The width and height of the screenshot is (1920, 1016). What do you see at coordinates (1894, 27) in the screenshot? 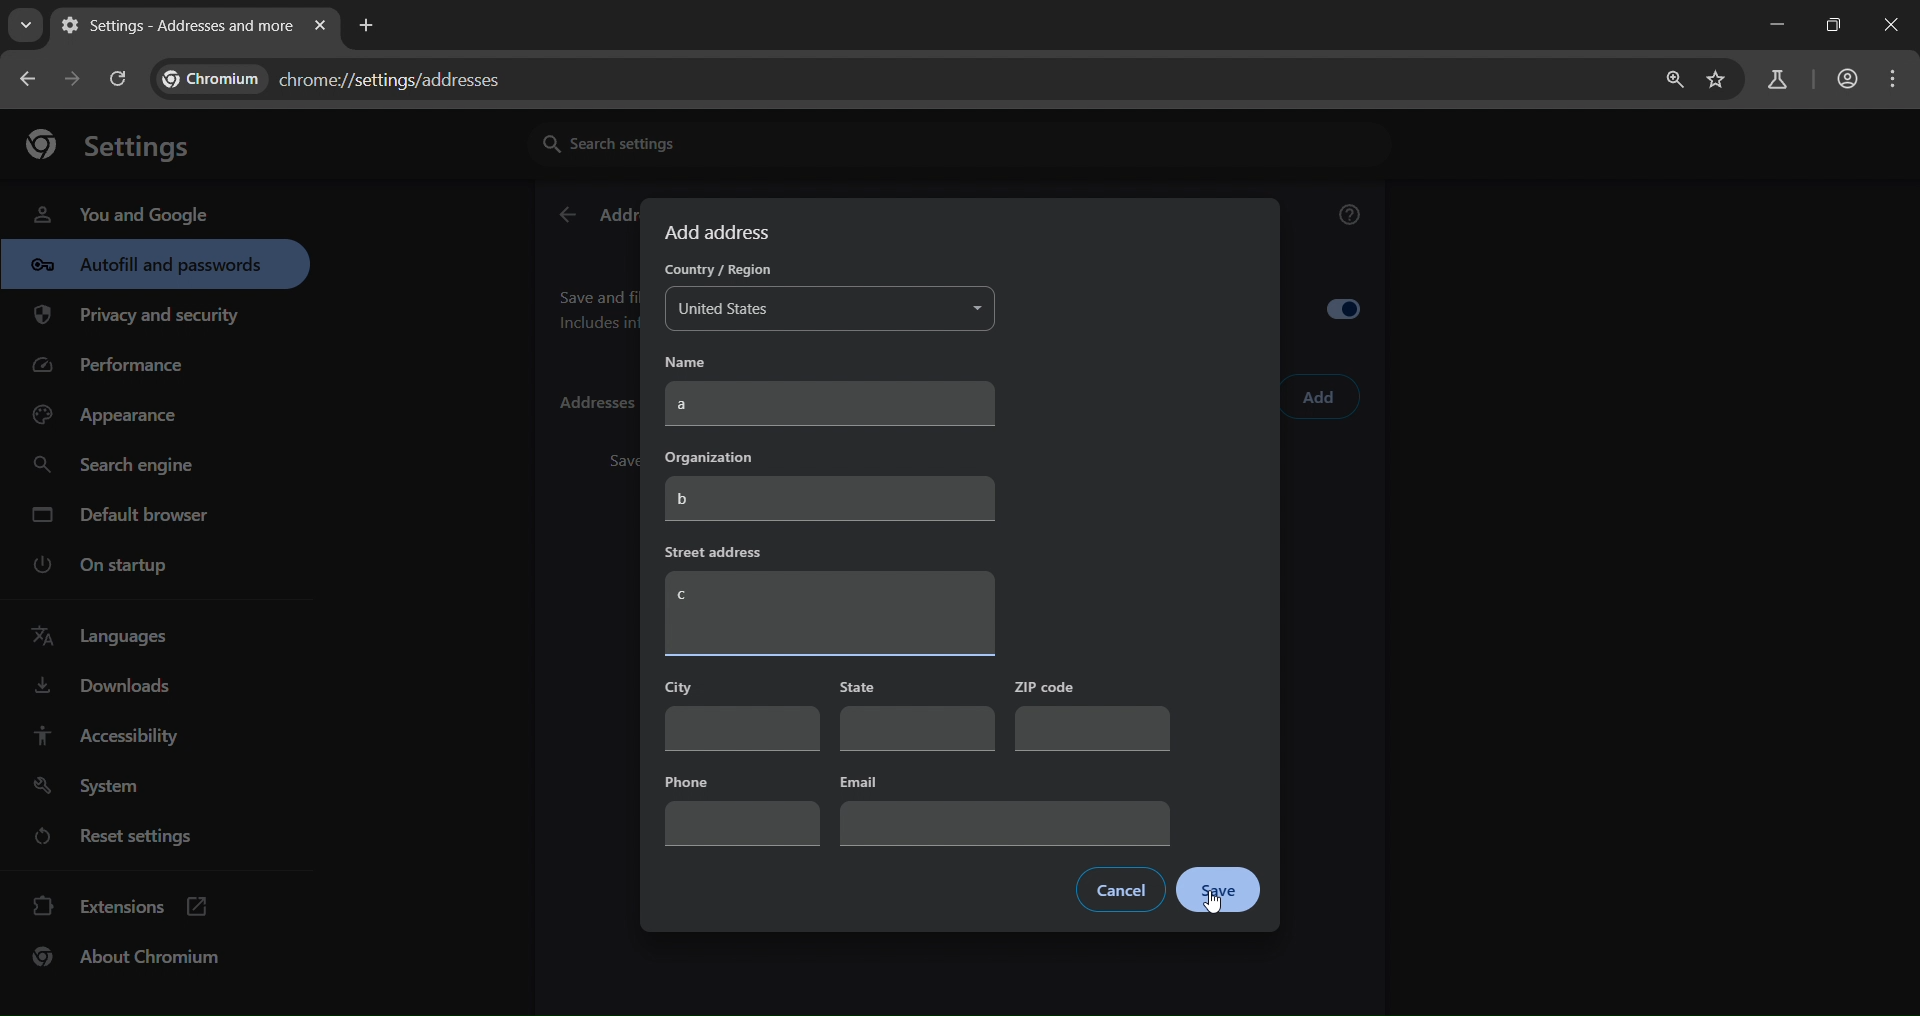
I see `close` at bounding box center [1894, 27].